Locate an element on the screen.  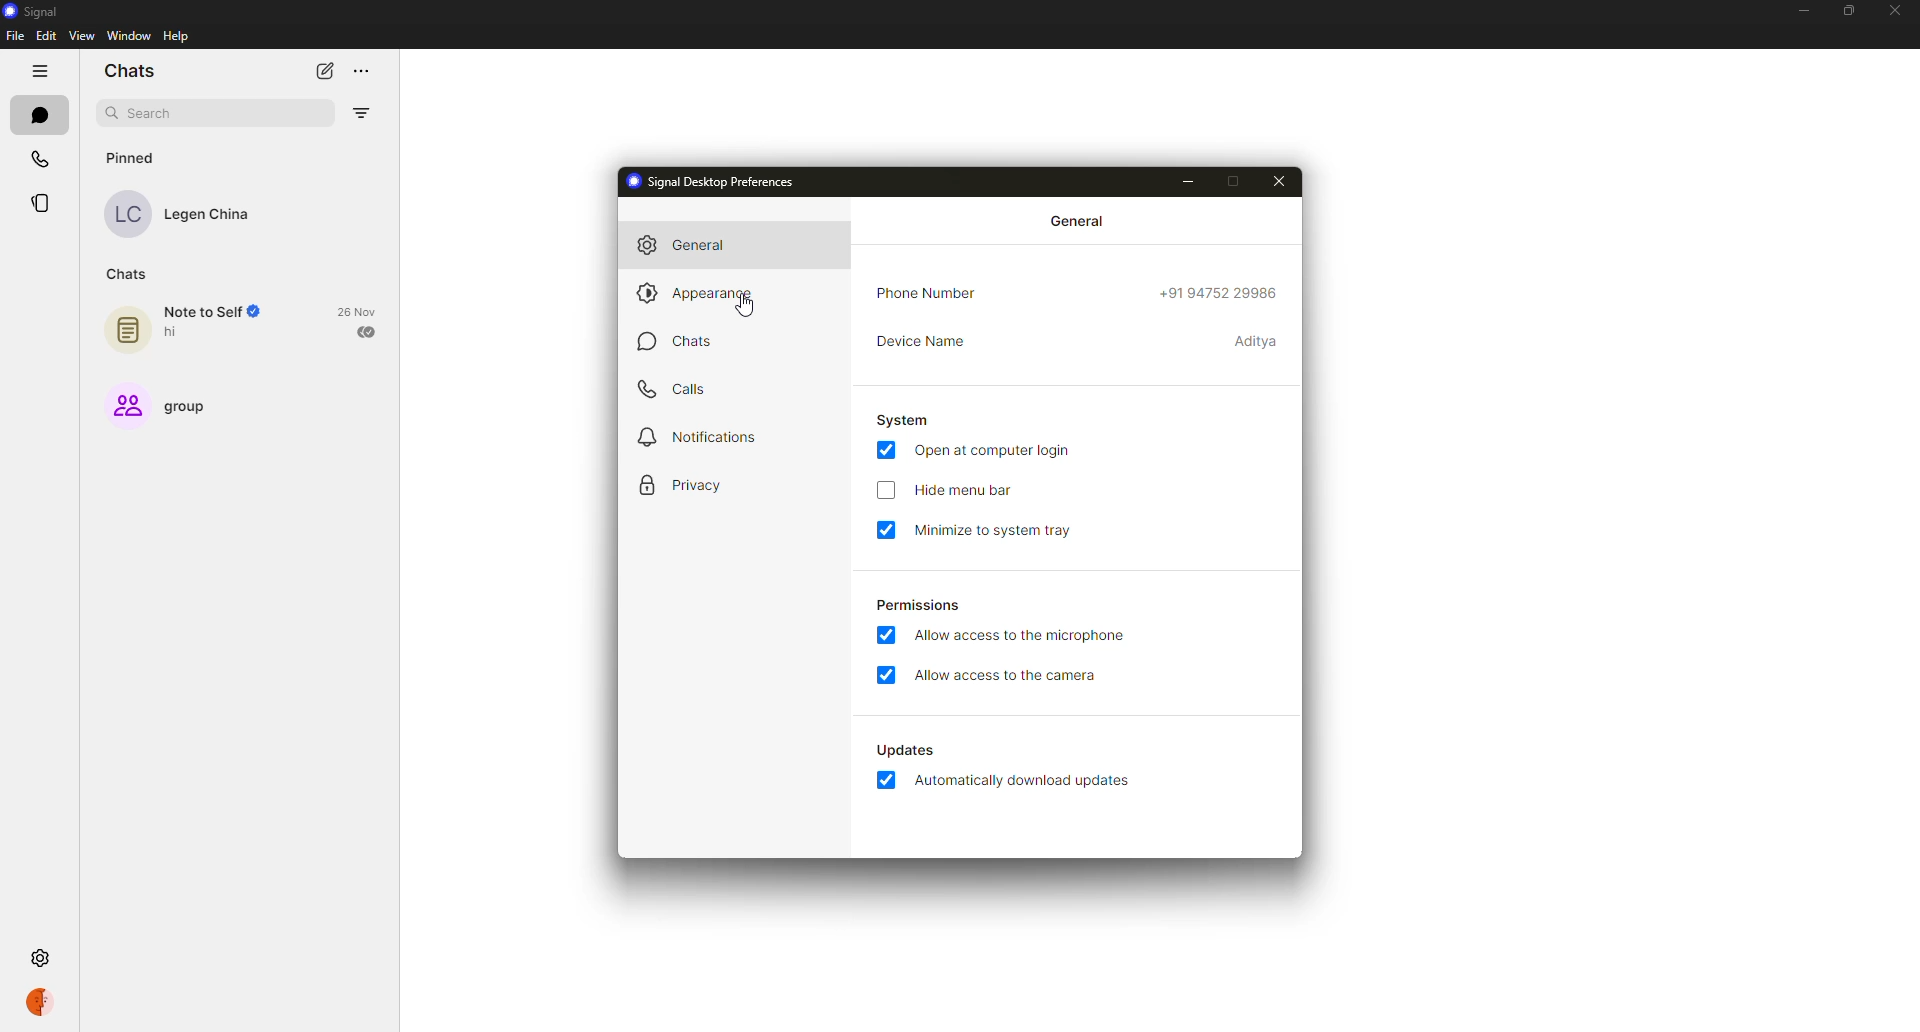
updates is located at coordinates (909, 751).